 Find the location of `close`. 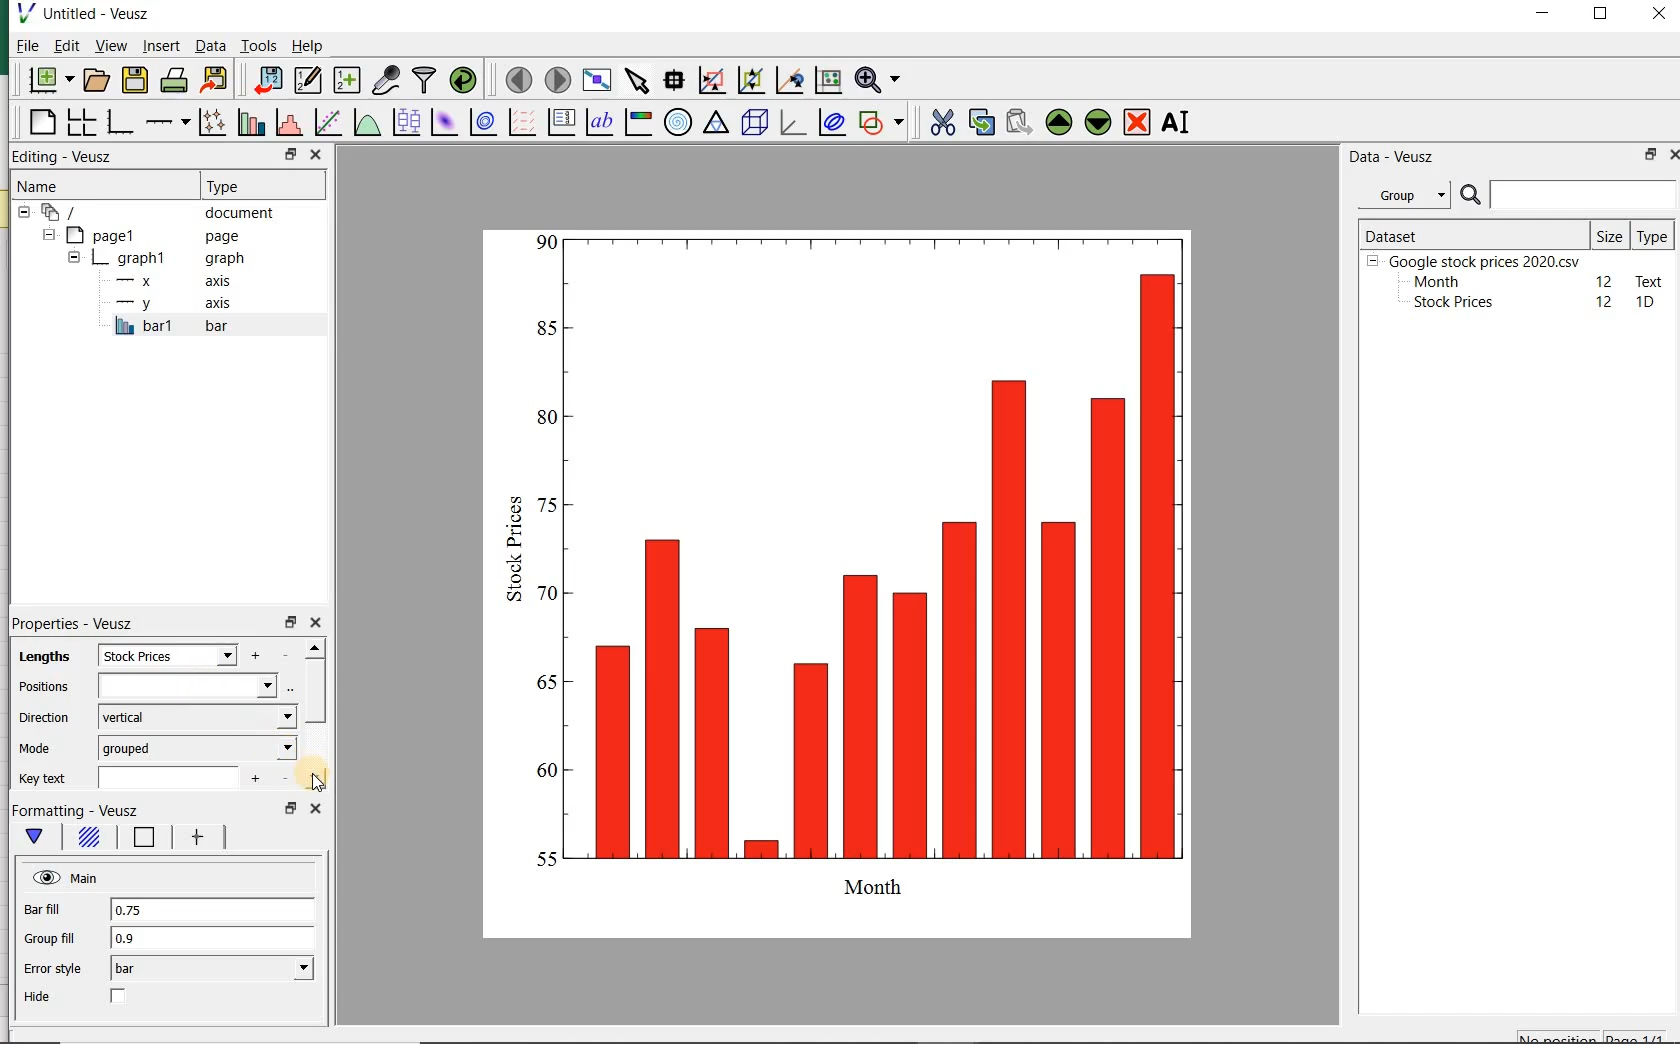

close is located at coordinates (315, 624).